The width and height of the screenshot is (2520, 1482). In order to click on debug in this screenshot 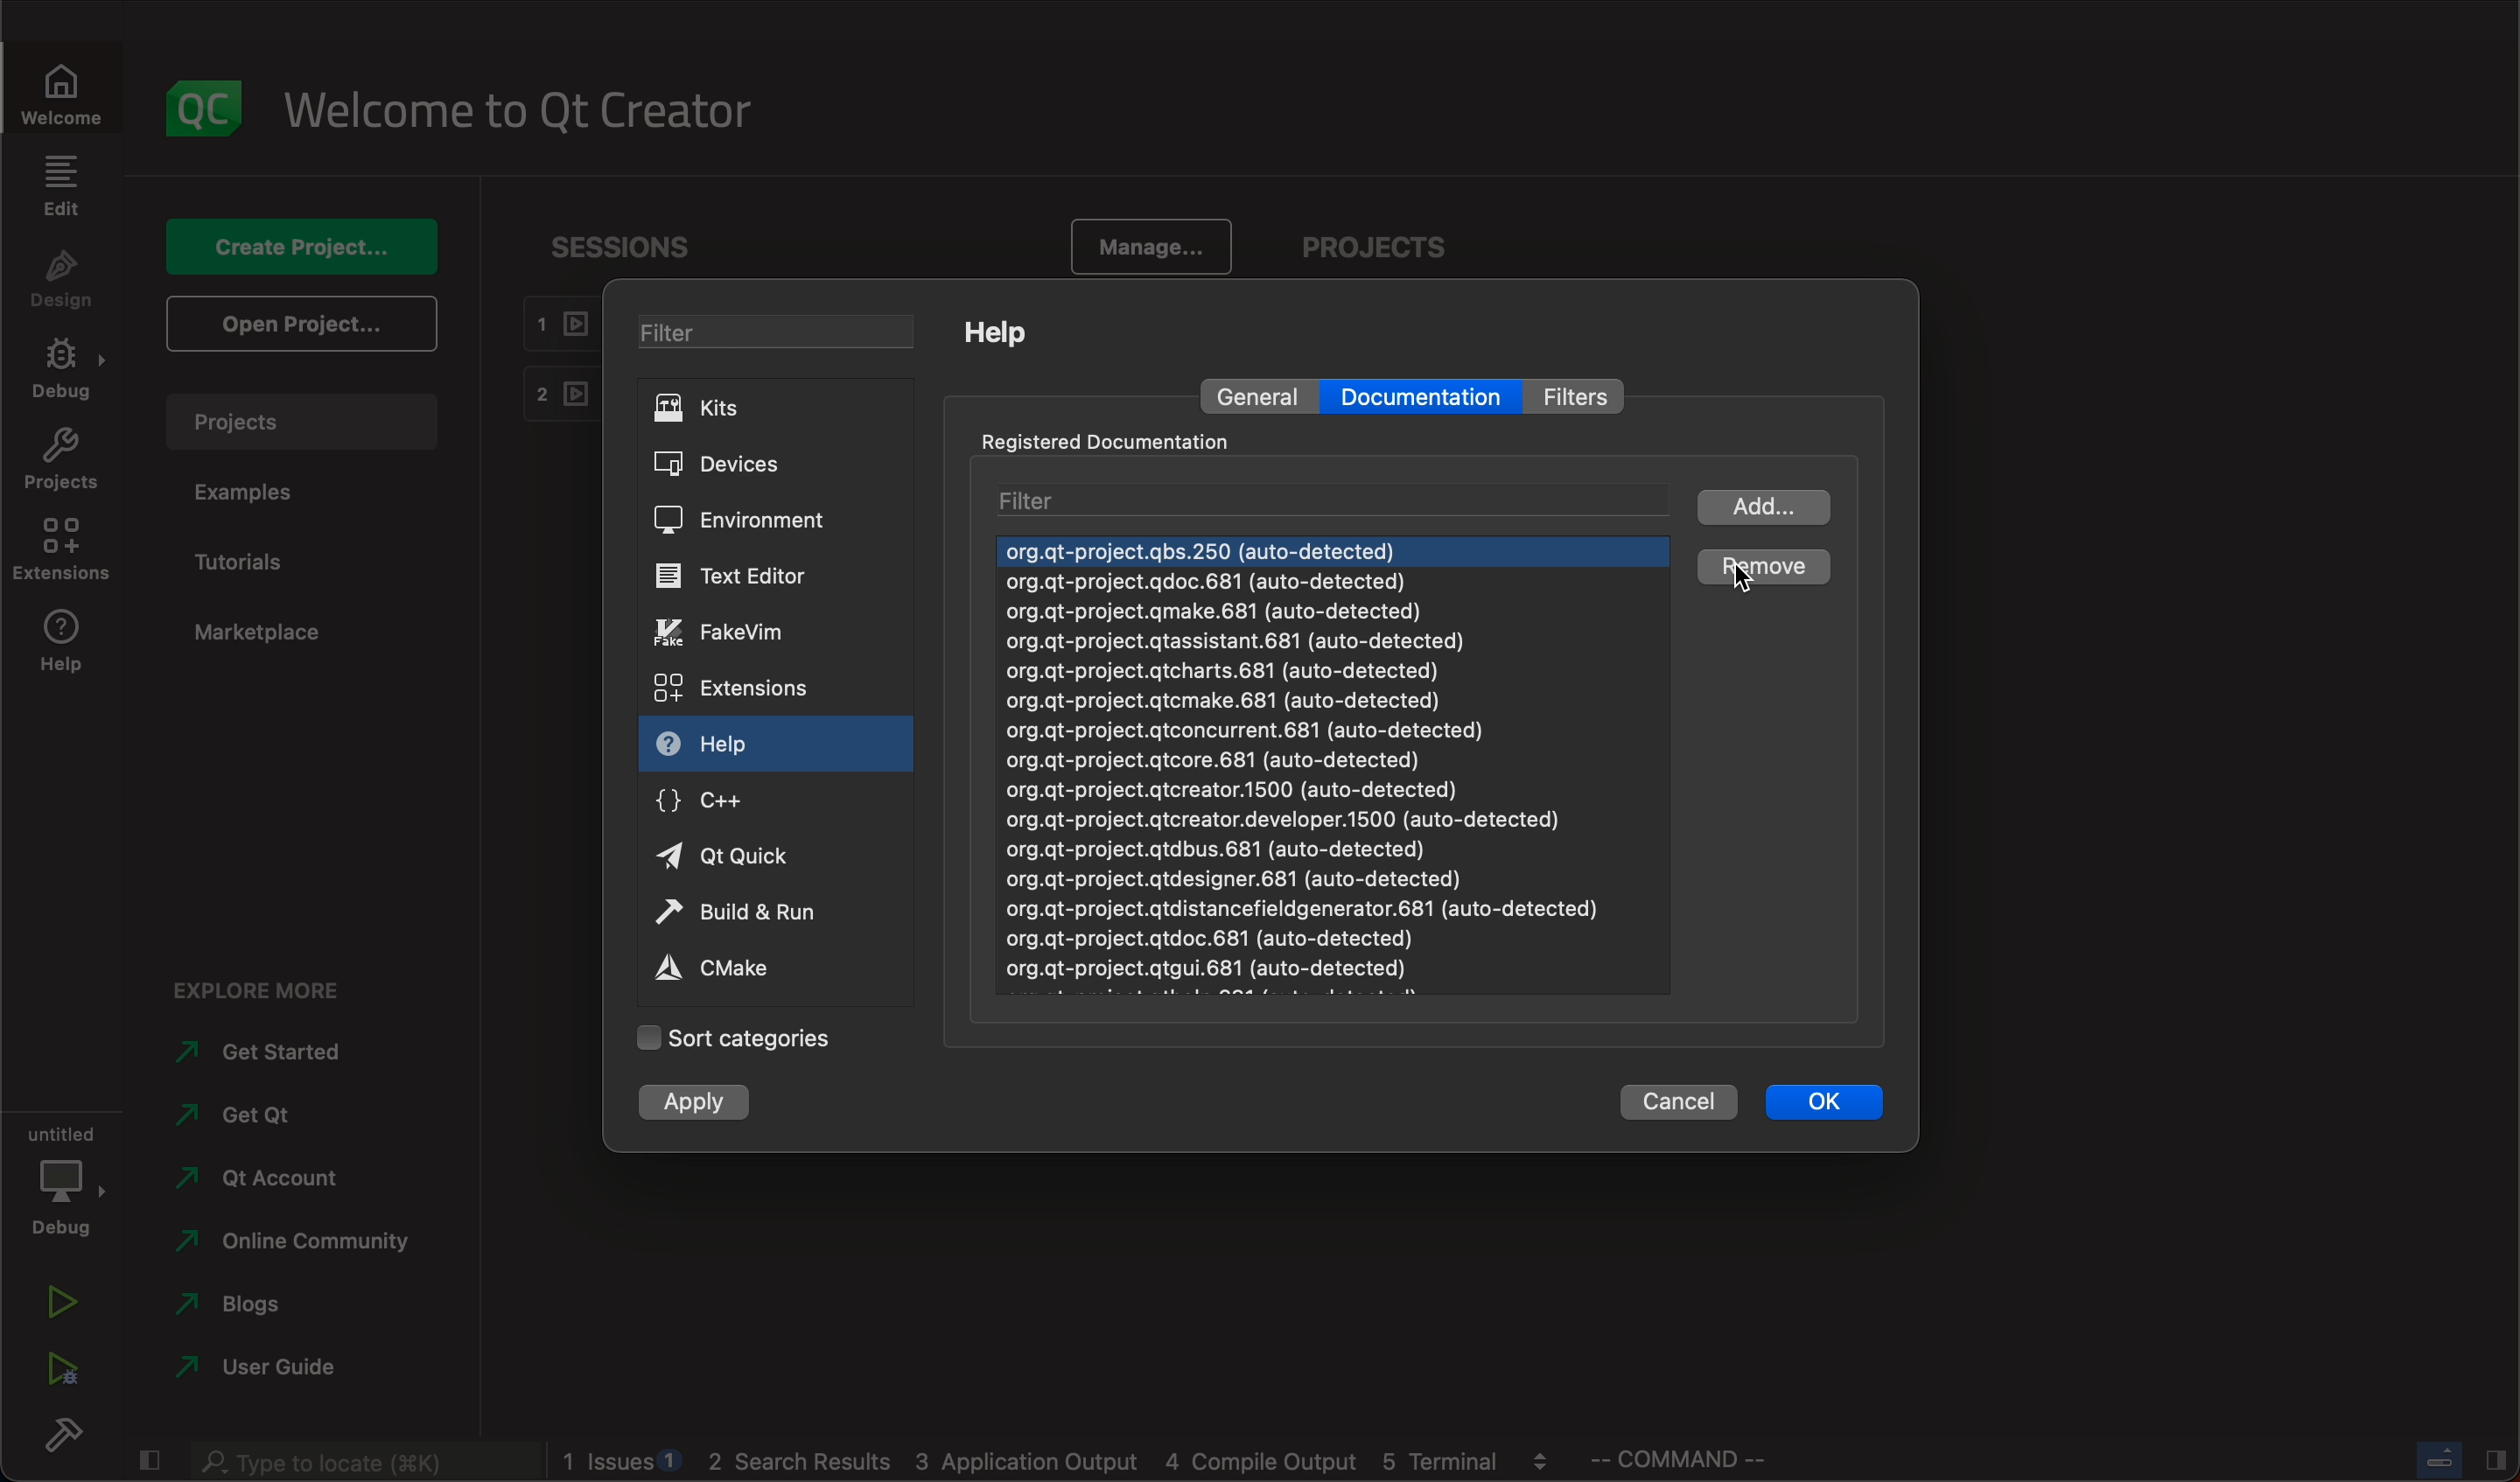, I will do `click(67, 1176)`.